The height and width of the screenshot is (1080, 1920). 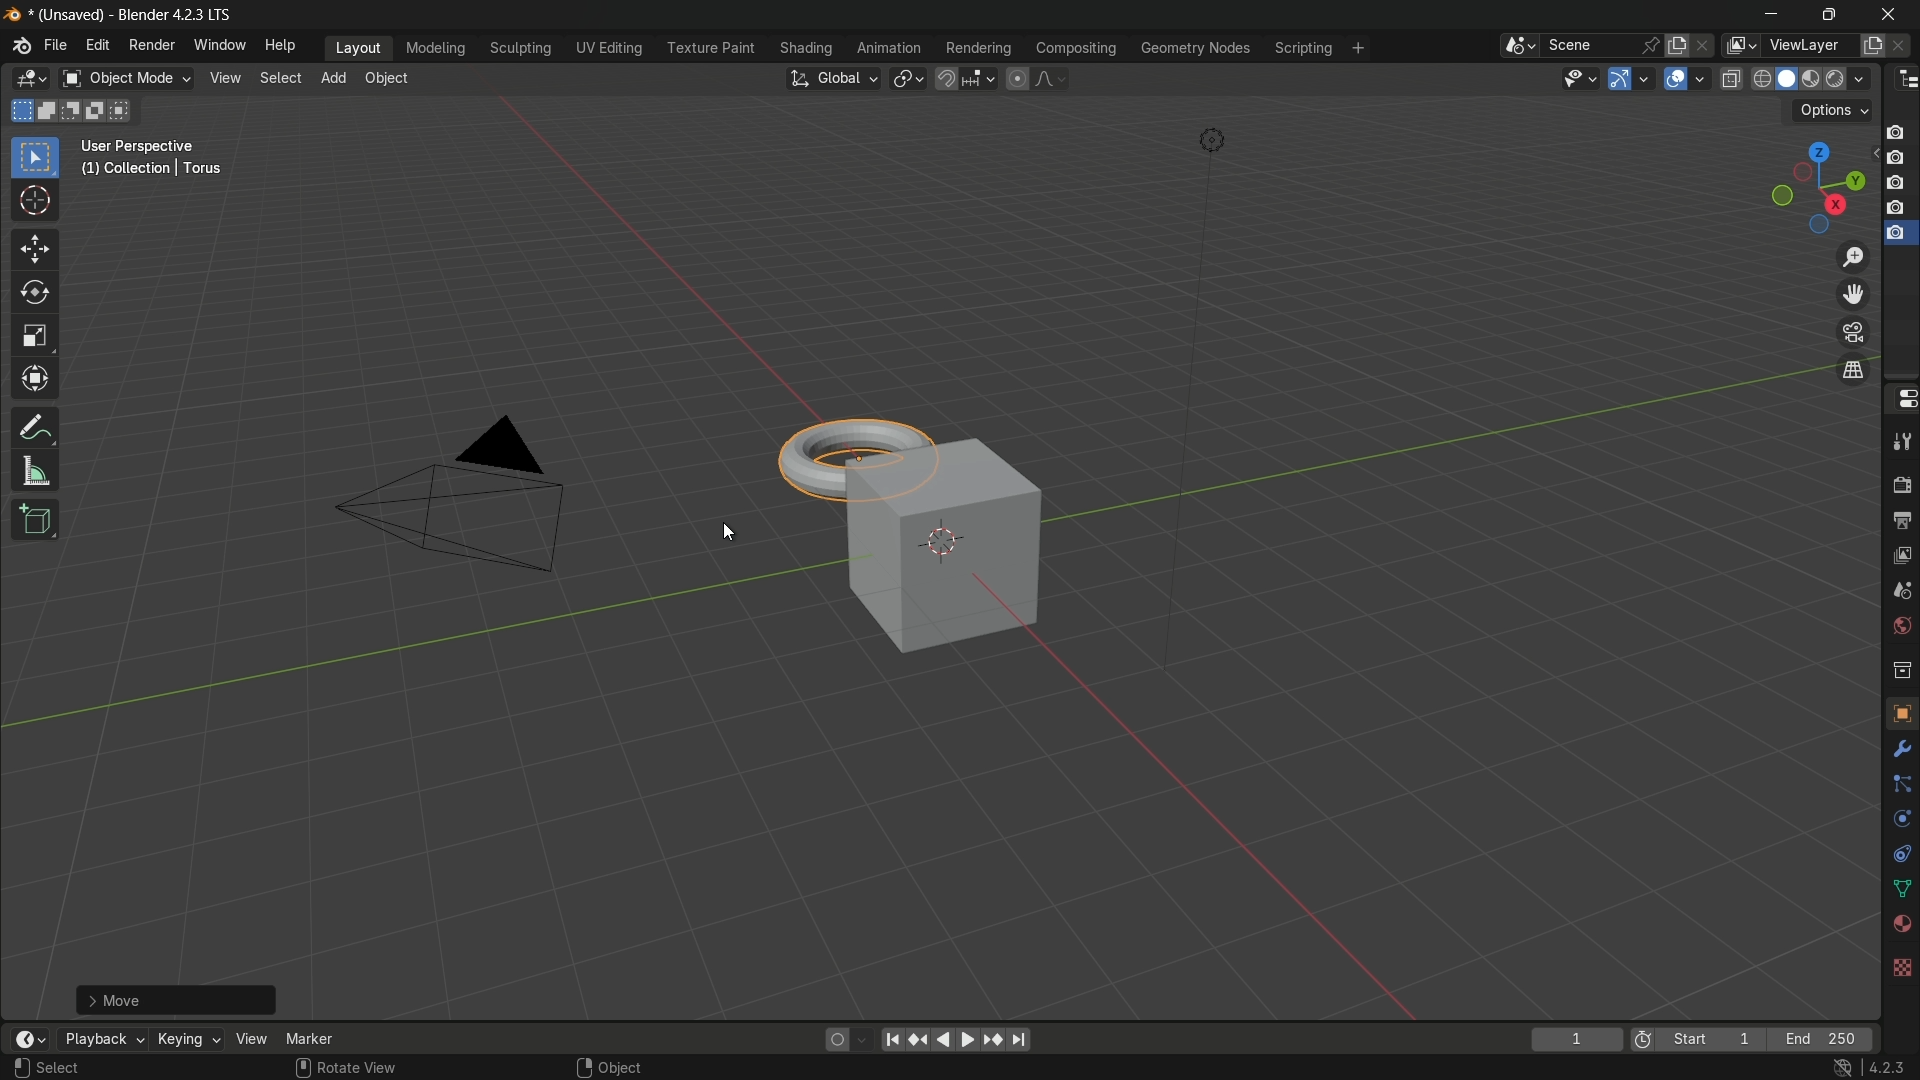 I want to click on solid, so click(x=1789, y=79).